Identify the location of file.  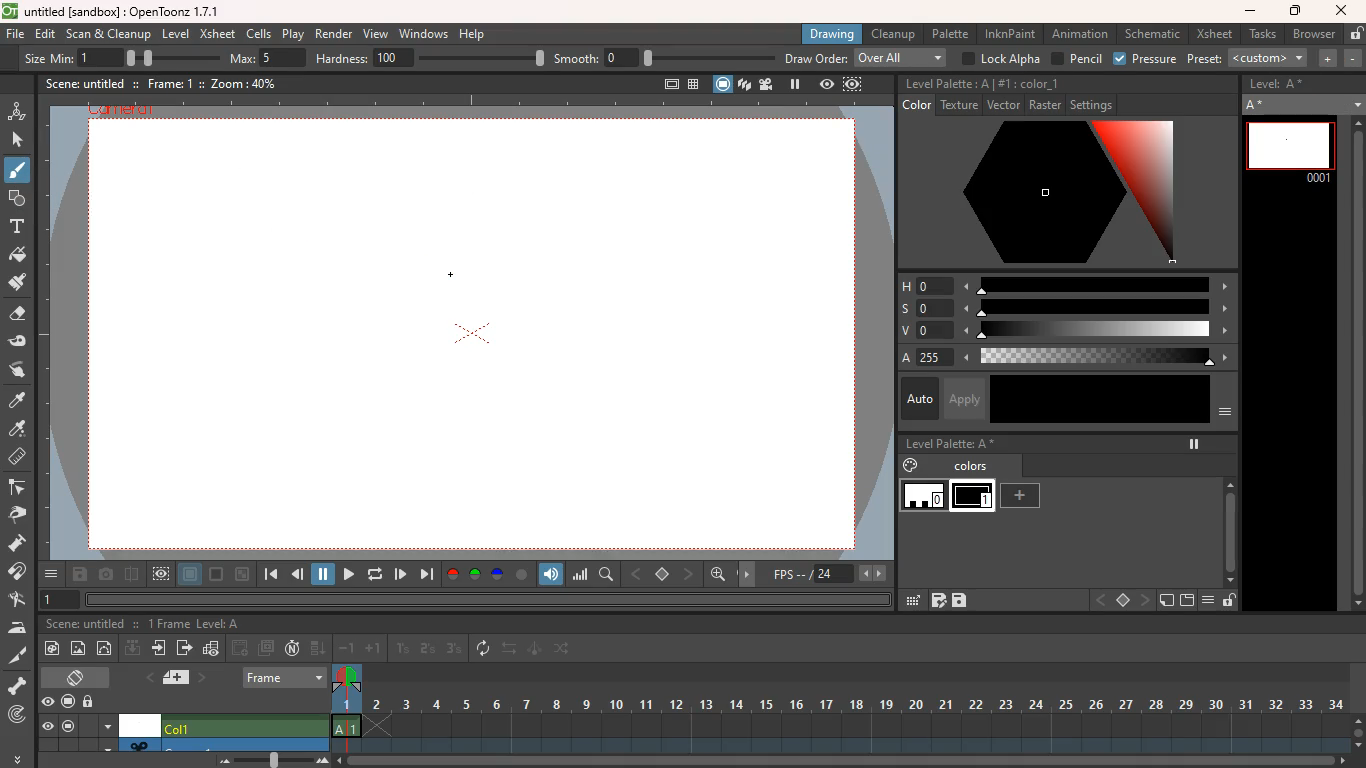
(15, 36).